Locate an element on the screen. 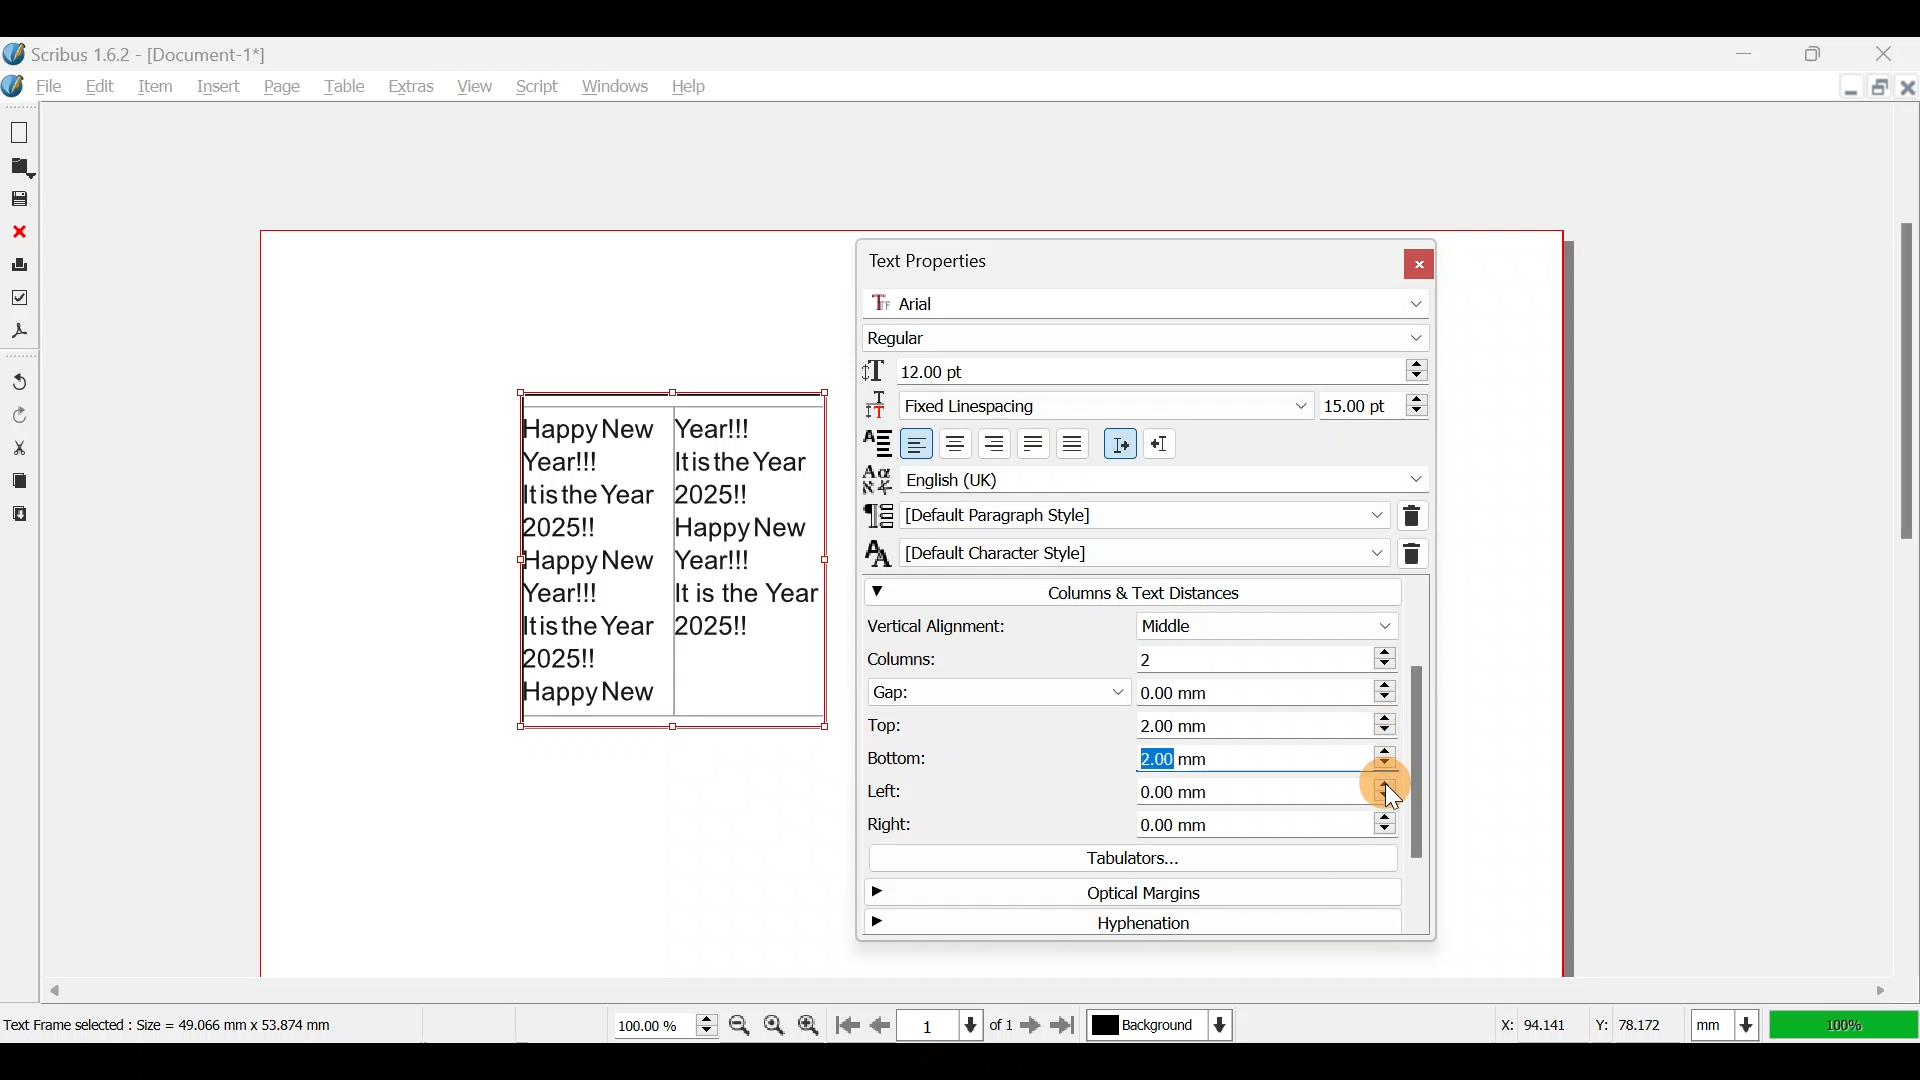  Columns is located at coordinates (1121, 656).